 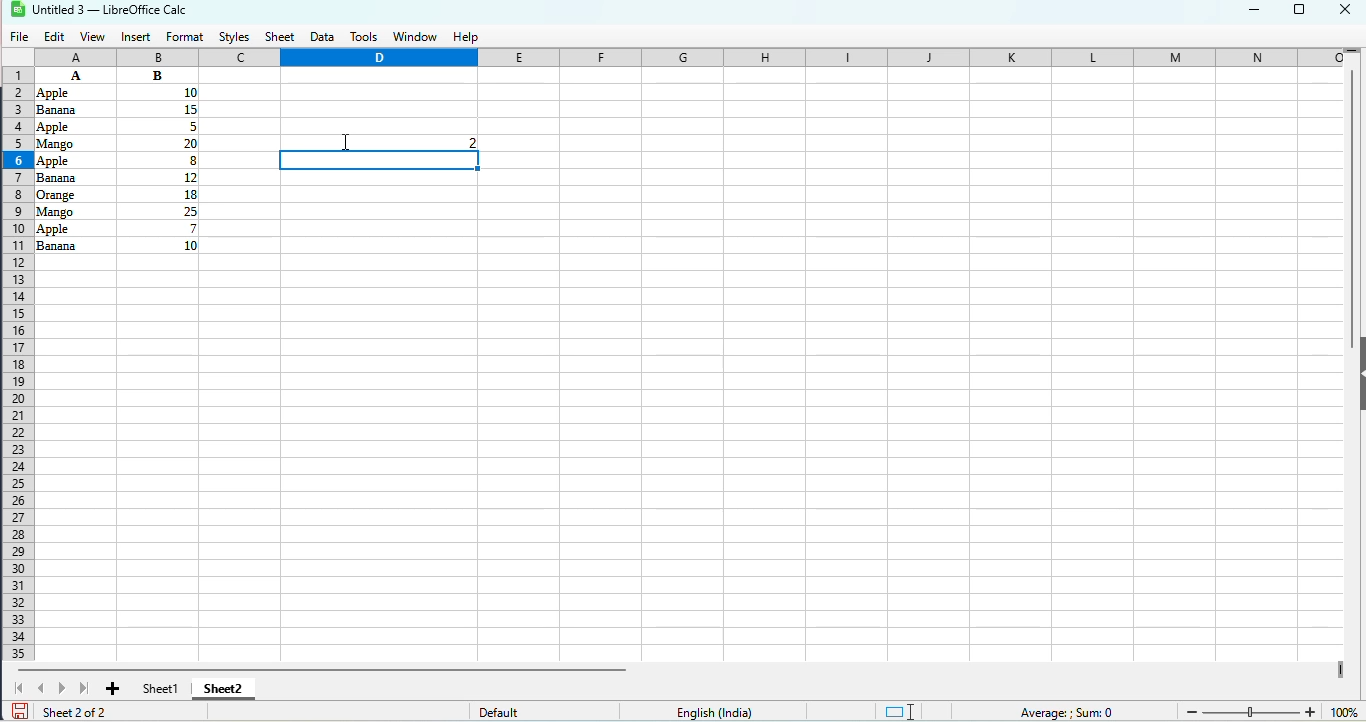 I want to click on click to save document, so click(x=20, y=712).